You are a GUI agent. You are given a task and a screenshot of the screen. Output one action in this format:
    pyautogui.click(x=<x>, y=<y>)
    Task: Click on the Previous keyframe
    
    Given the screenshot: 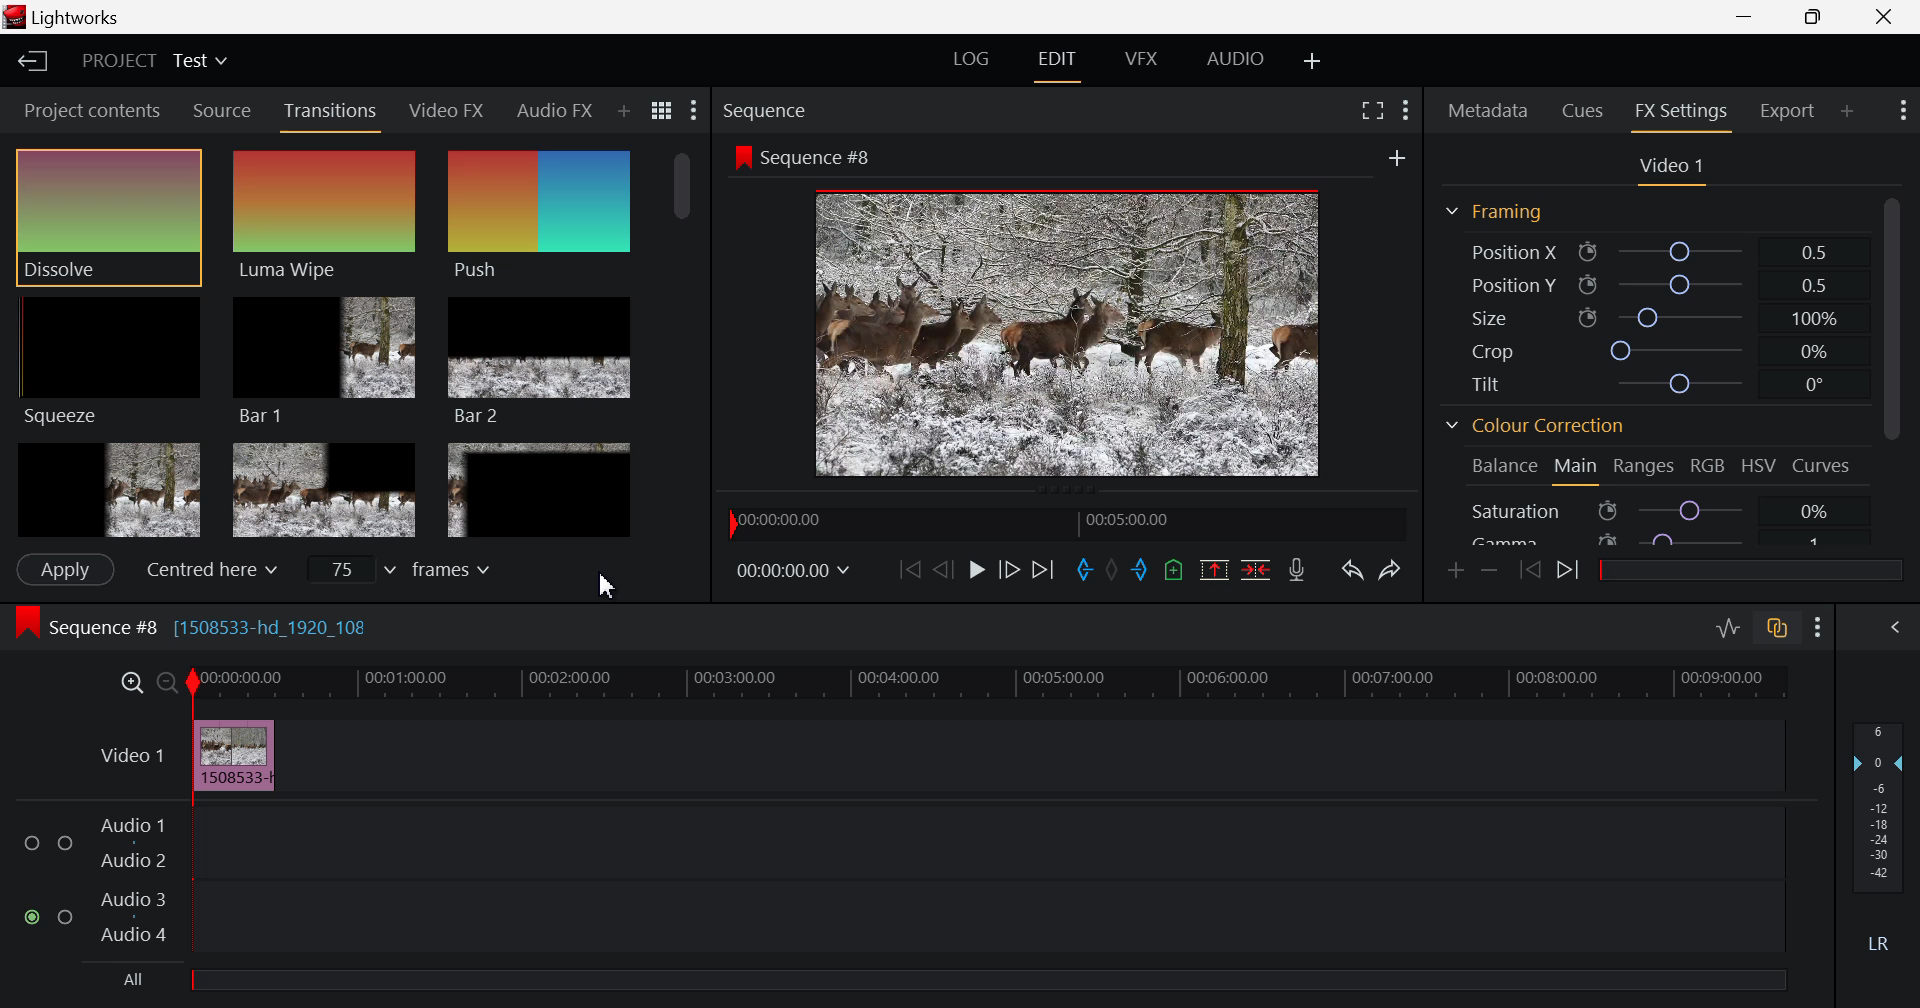 What is the action you would take?
    pyautogui.click(x=1534, y=571)
    